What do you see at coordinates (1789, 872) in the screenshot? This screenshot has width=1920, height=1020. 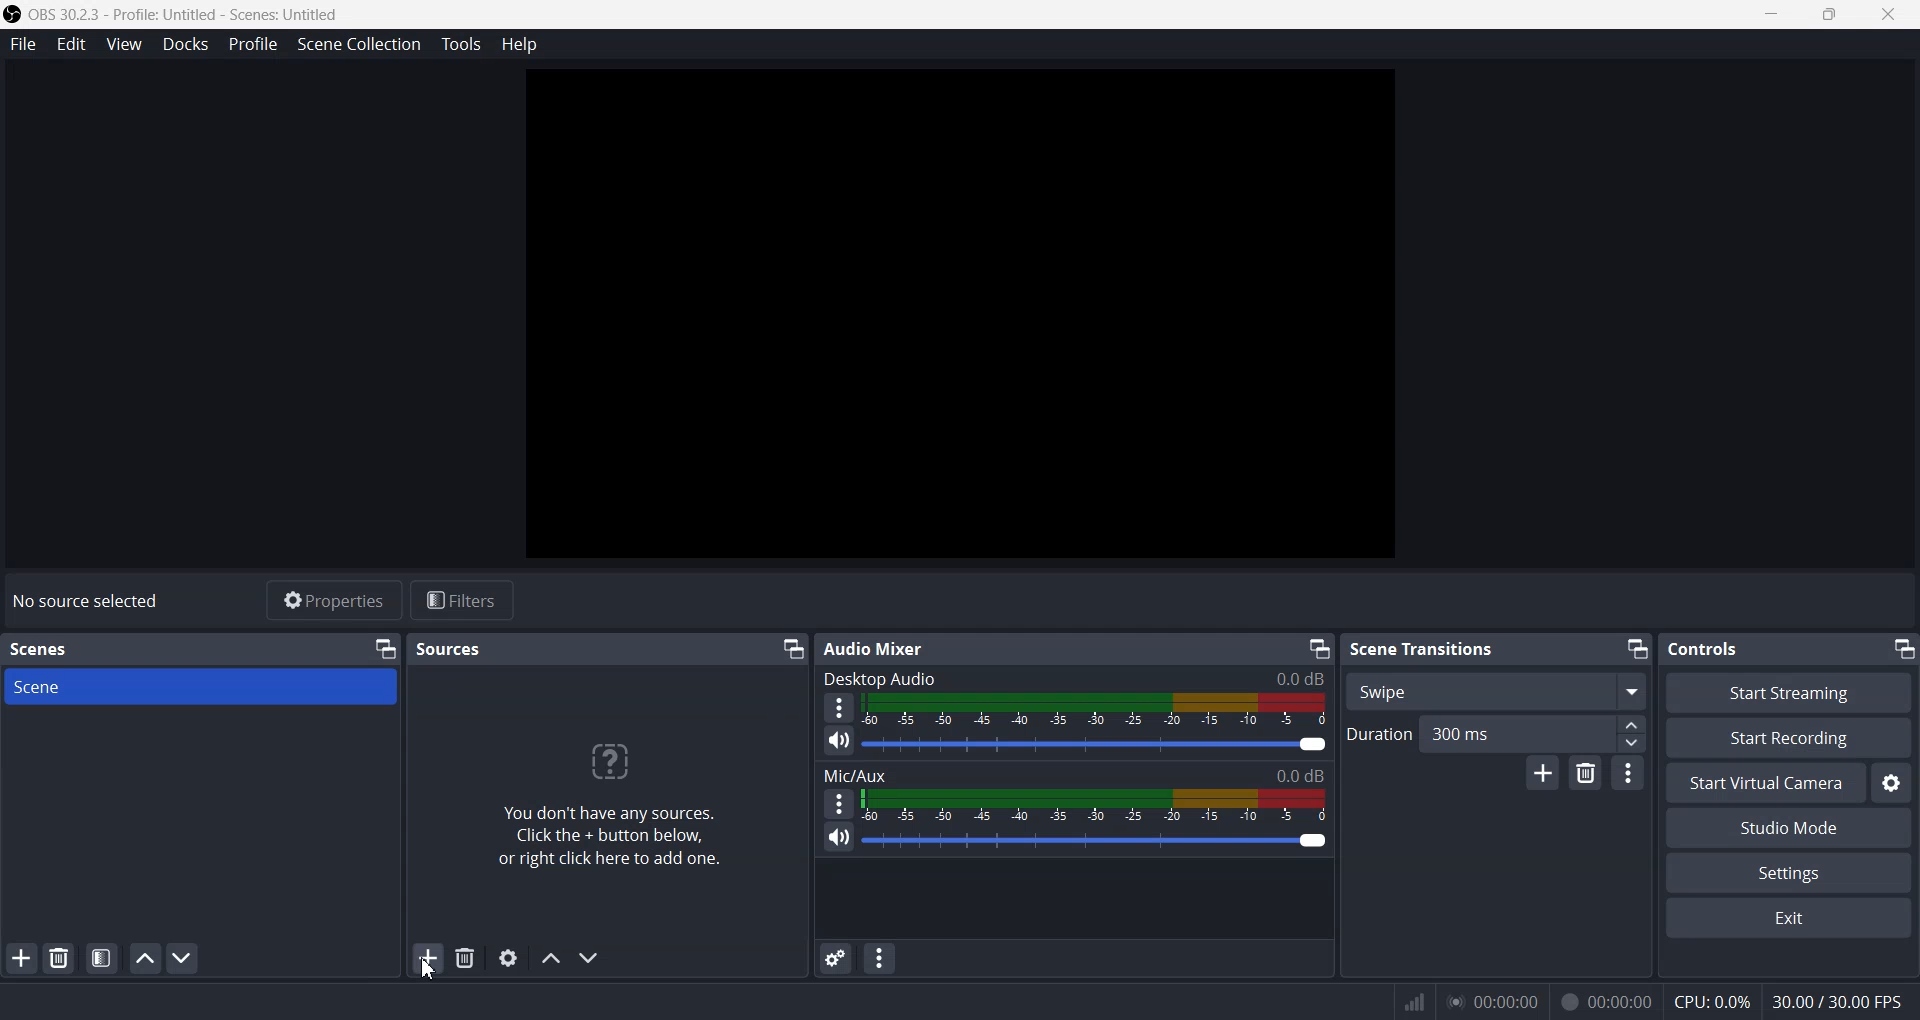 I see `Settings` at bounding box center [1789, 872].